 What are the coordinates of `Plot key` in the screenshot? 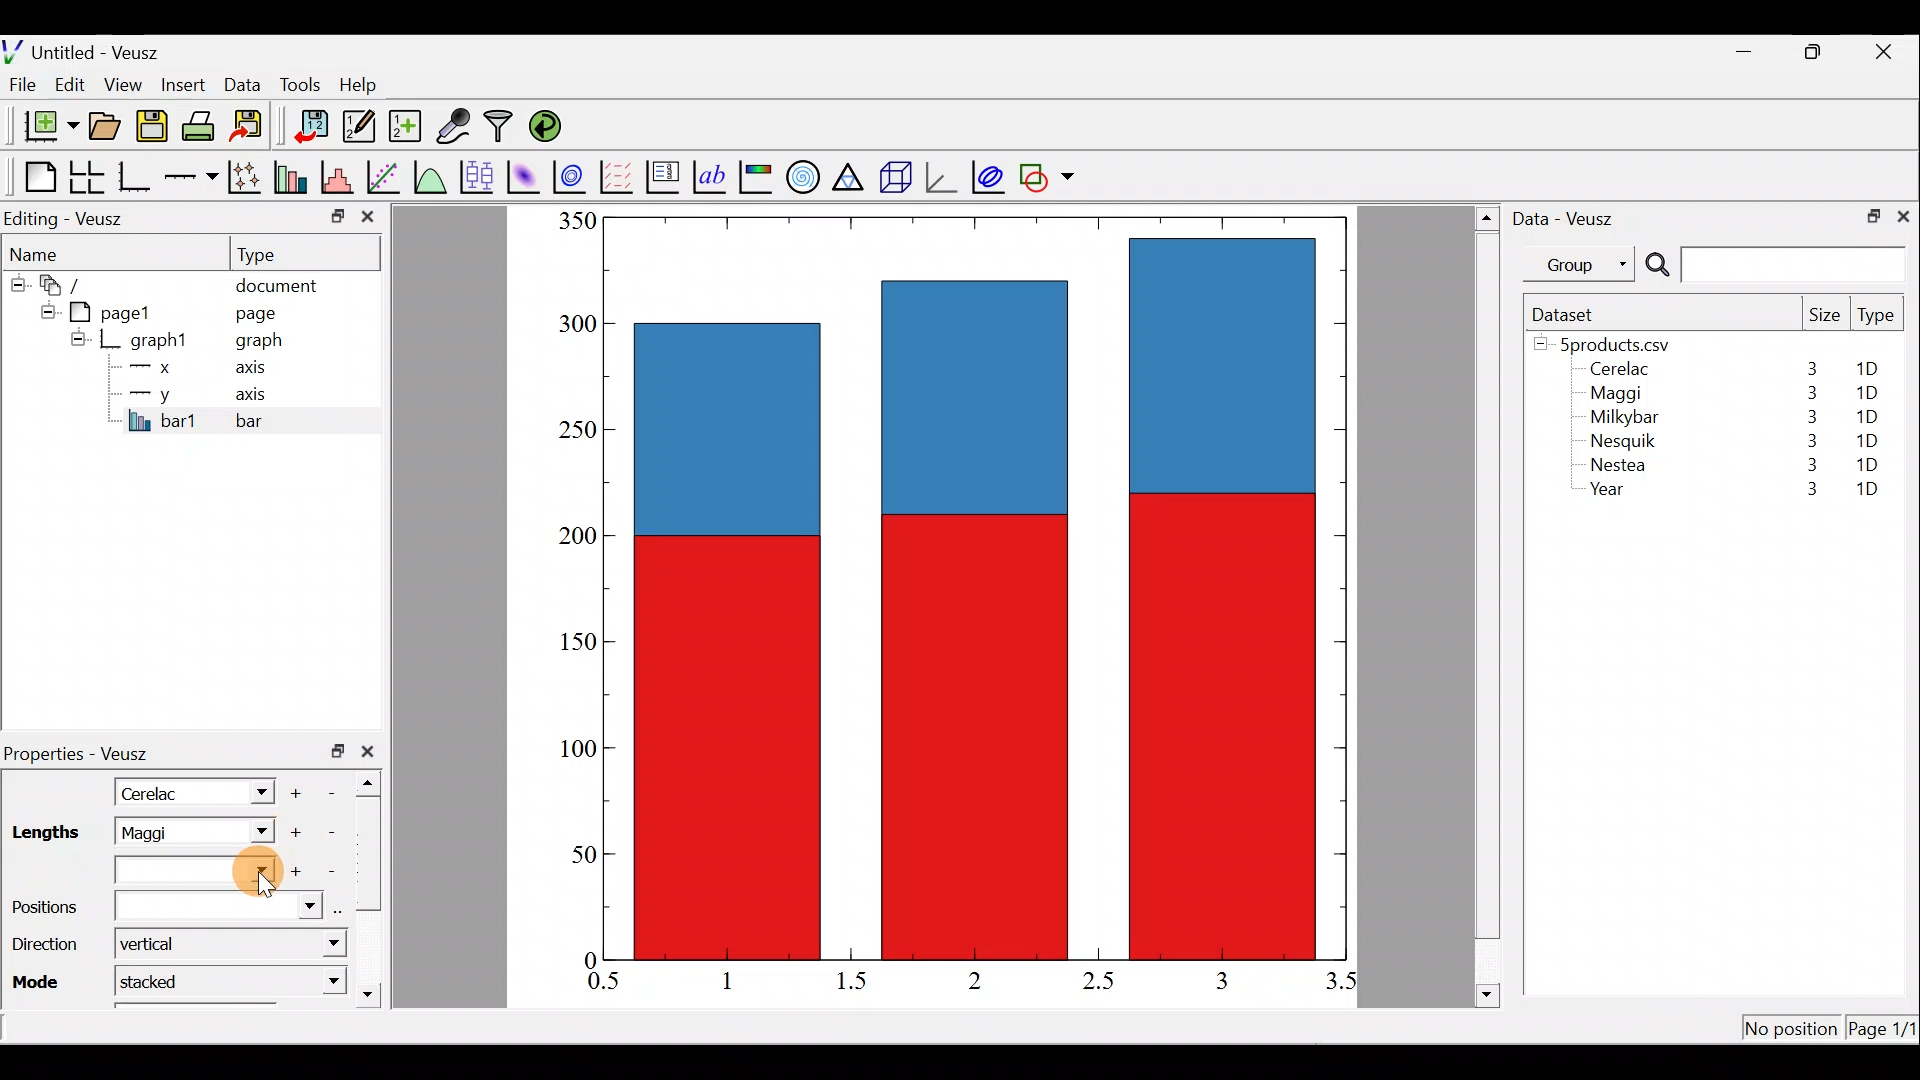 It's located at (665, 175).